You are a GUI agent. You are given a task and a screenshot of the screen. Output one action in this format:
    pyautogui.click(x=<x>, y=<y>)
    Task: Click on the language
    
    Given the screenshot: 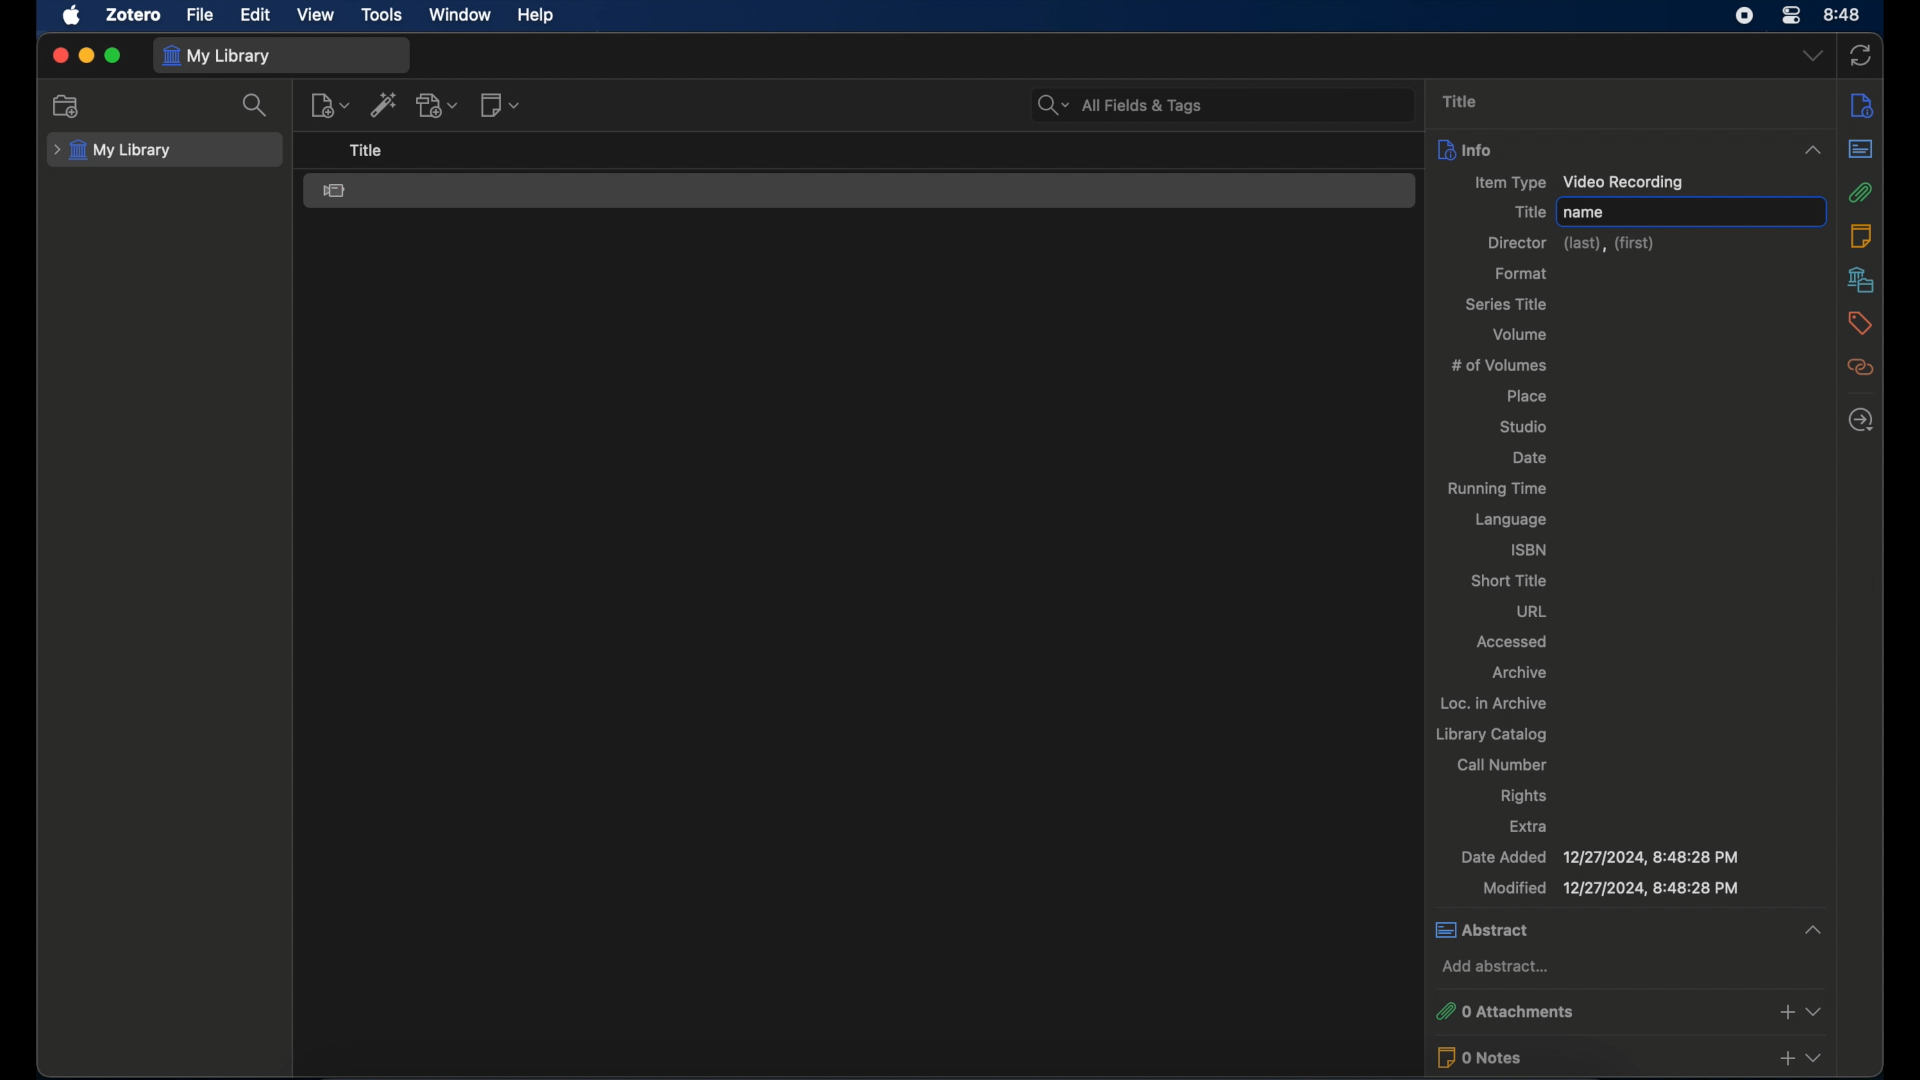 What is the action you would take?
    pyautogui.click(x=1512, y=520)
    